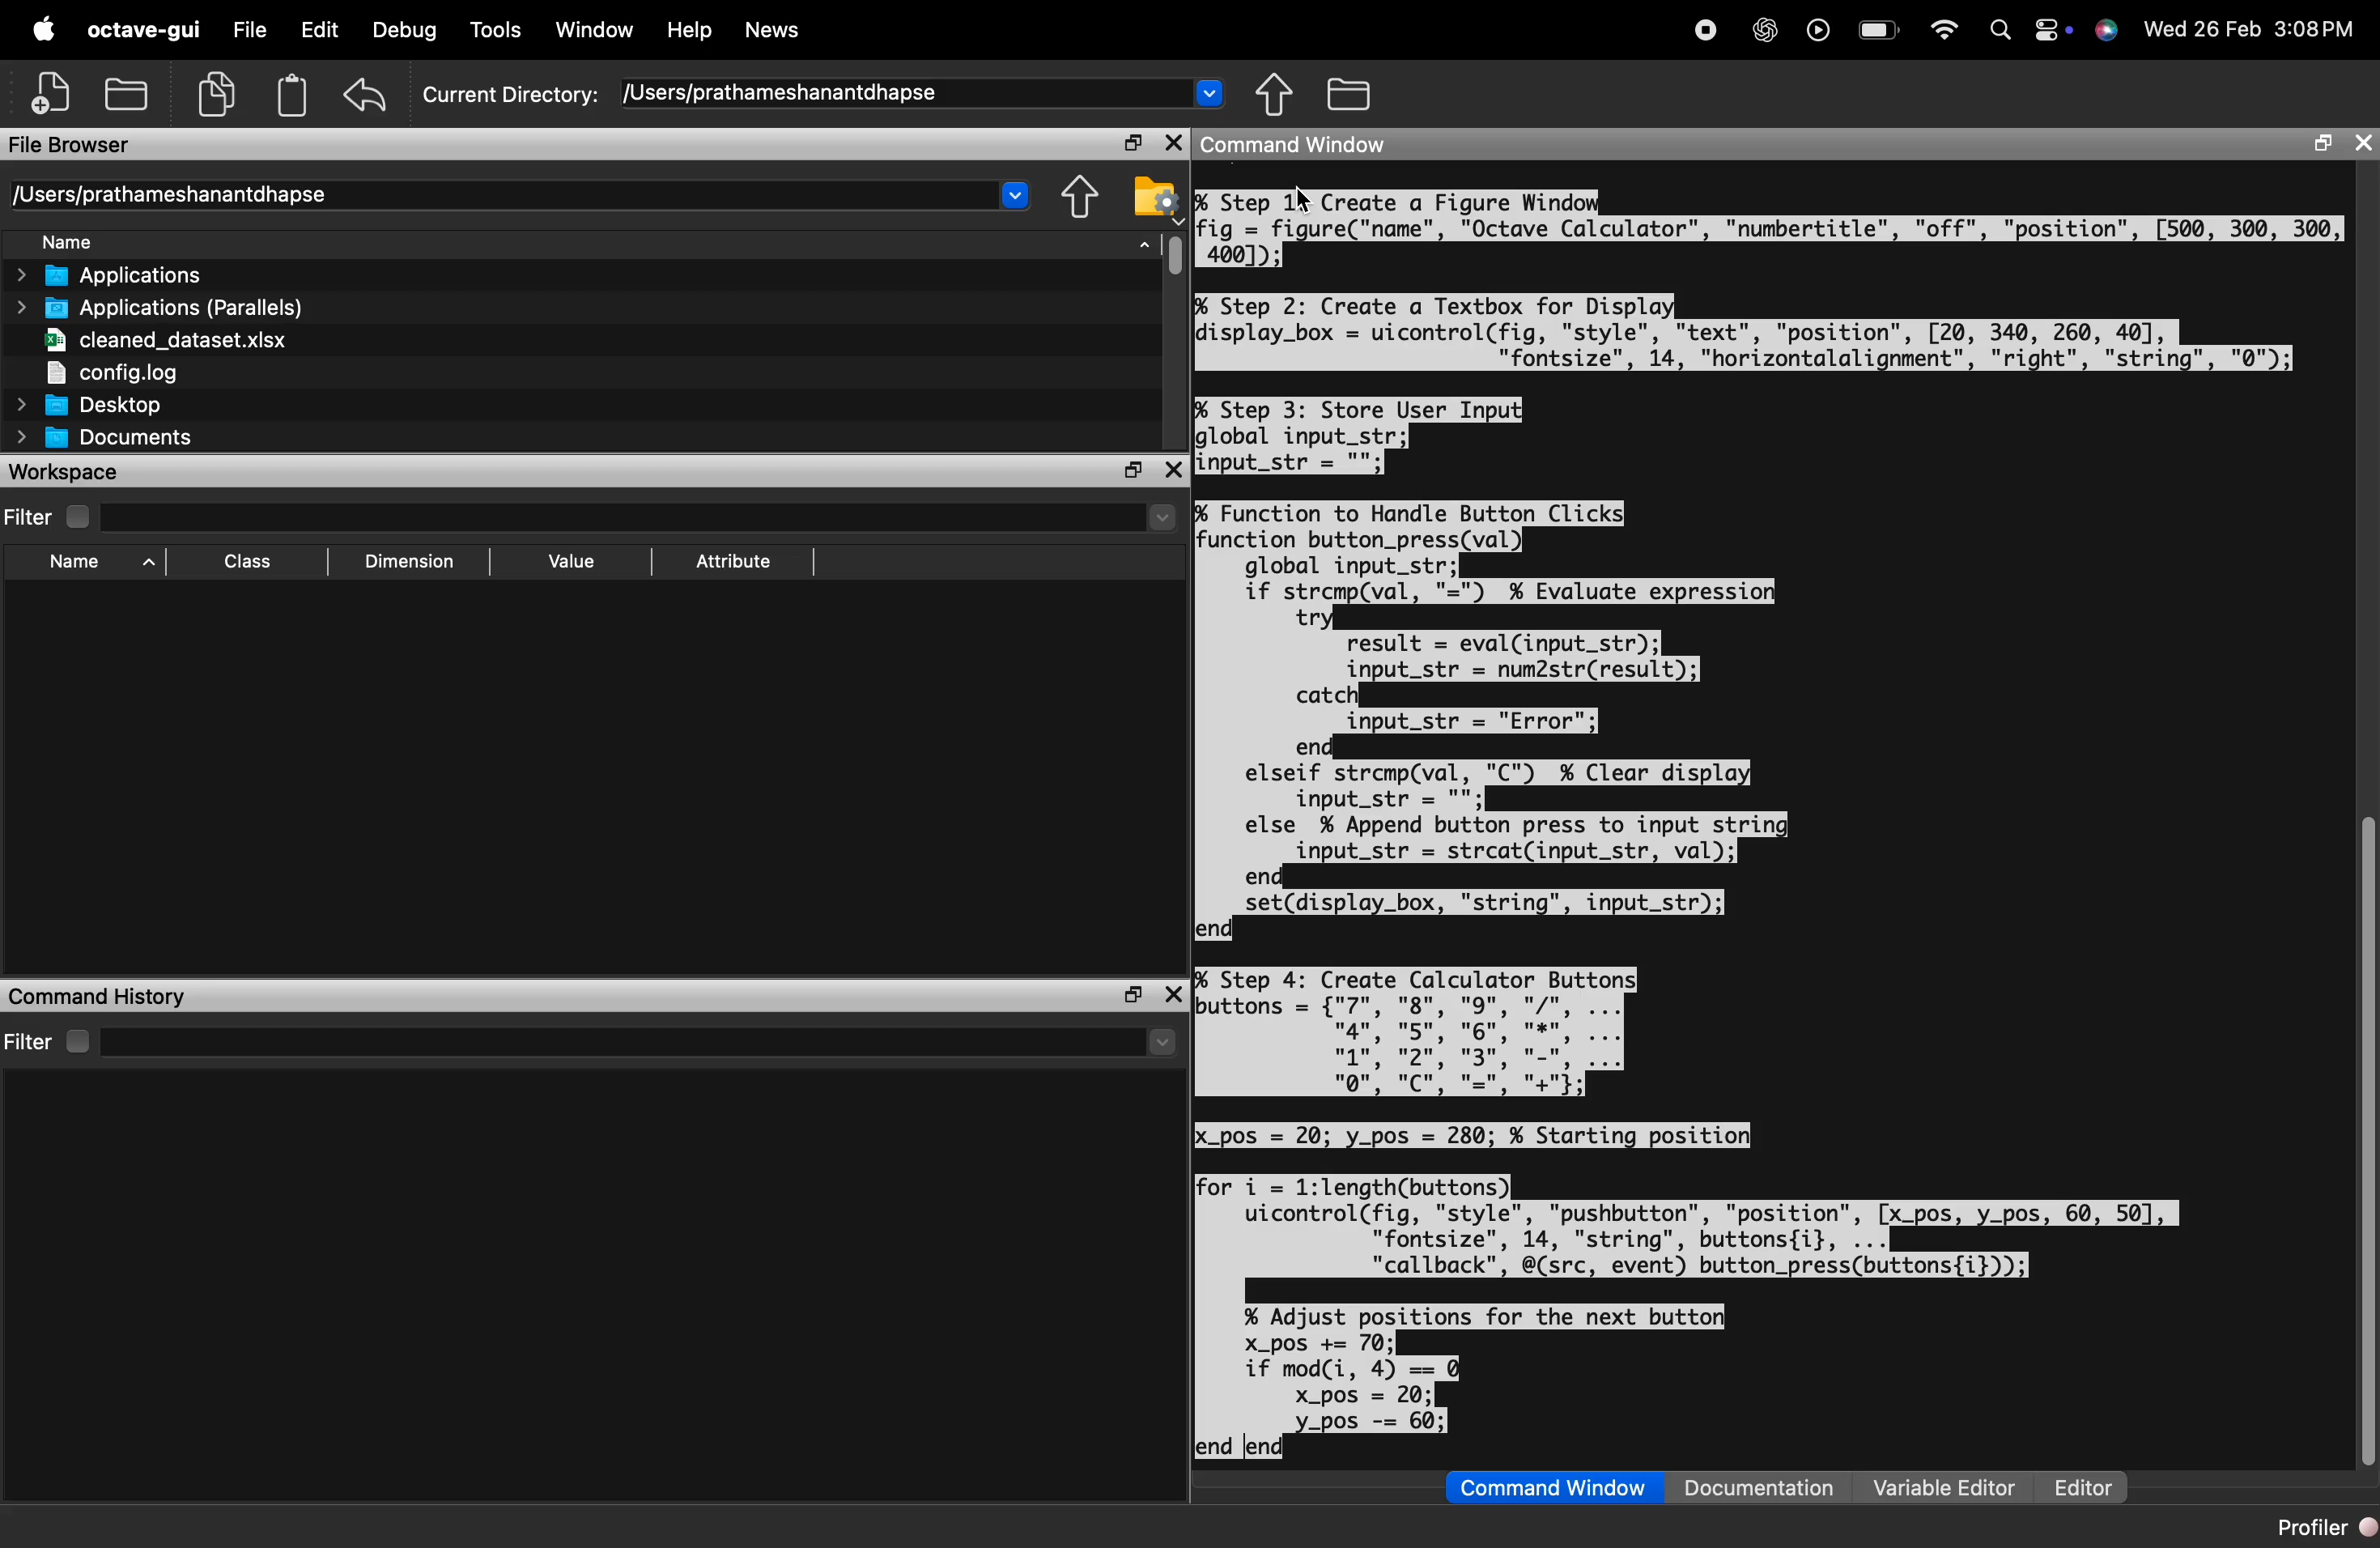 Image resolution: width=2380 pixels, height=1548 pixels. I want to click on maxiimize, so click(1131, 471).